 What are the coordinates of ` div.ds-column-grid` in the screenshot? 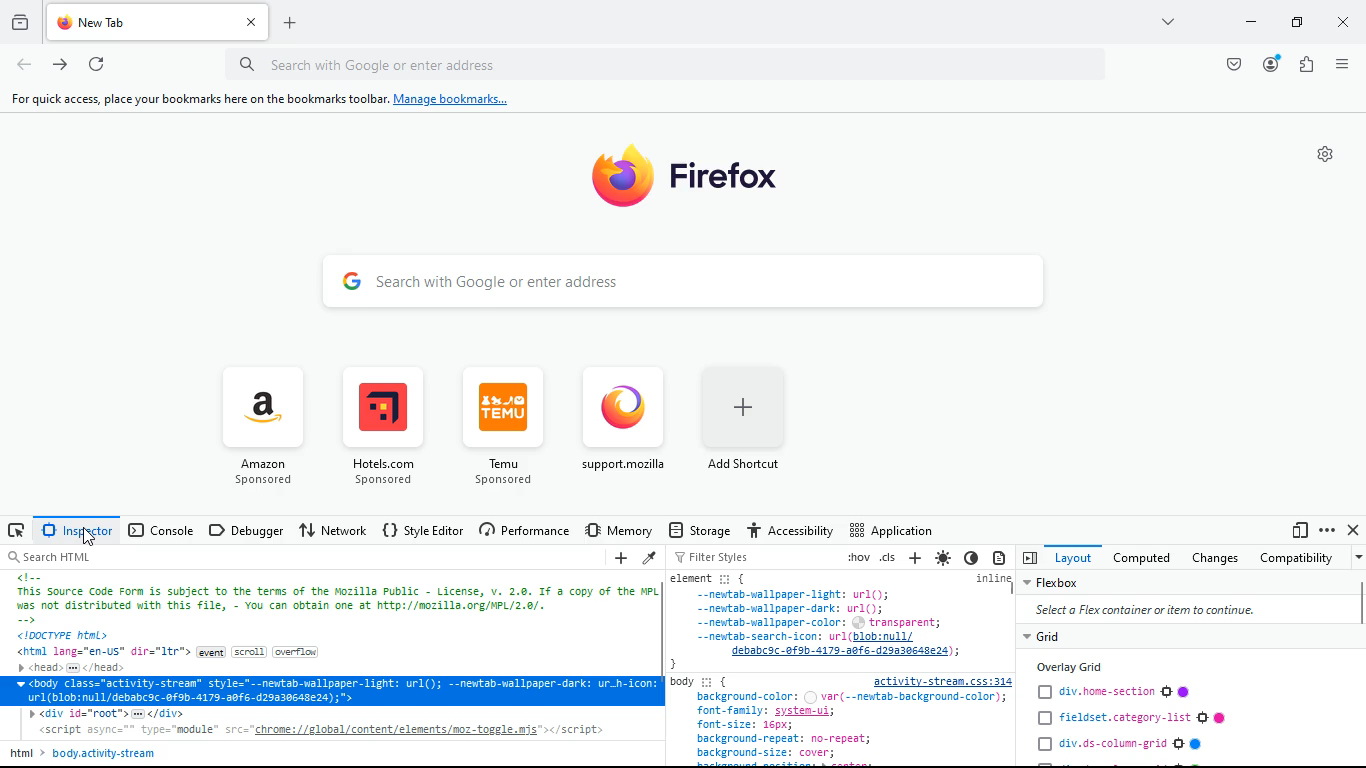 It's located at (1120, 743).